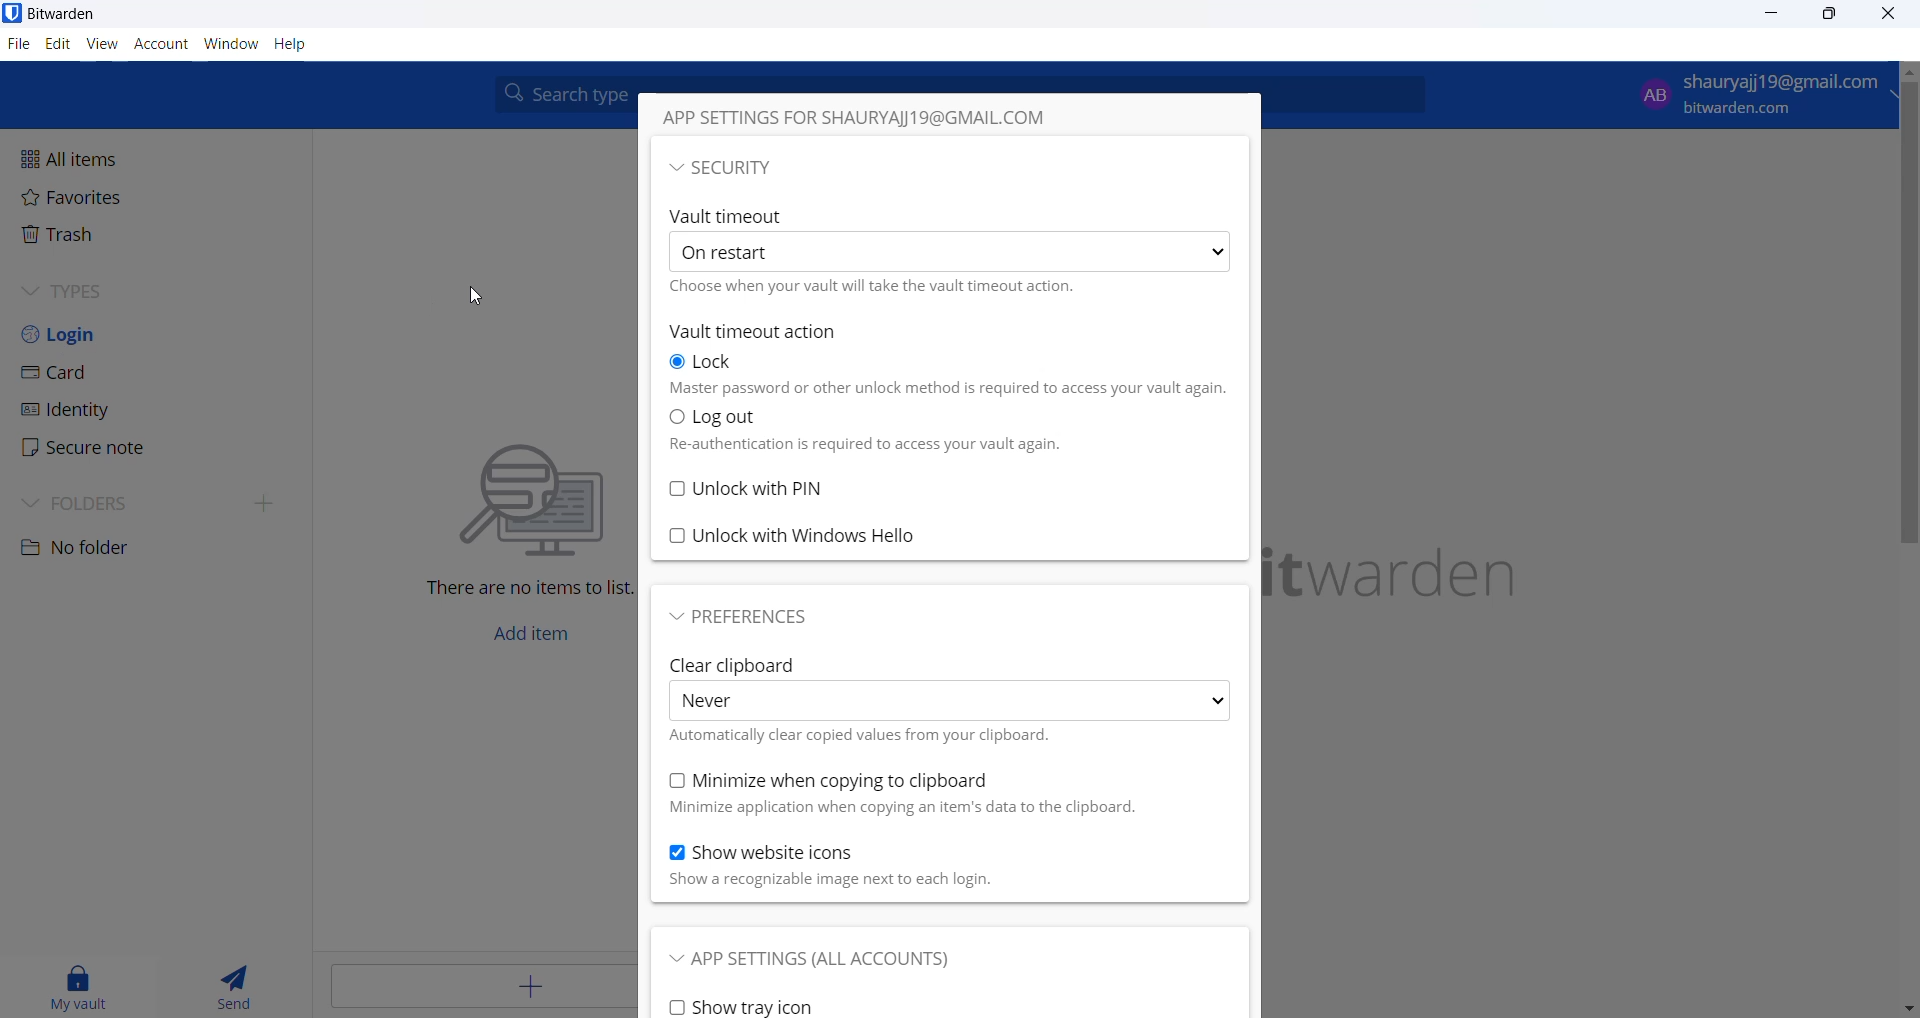  What do you see at coordinates (20, 46) in the screenshot?
I see `file` at bounding box center [20, 46].